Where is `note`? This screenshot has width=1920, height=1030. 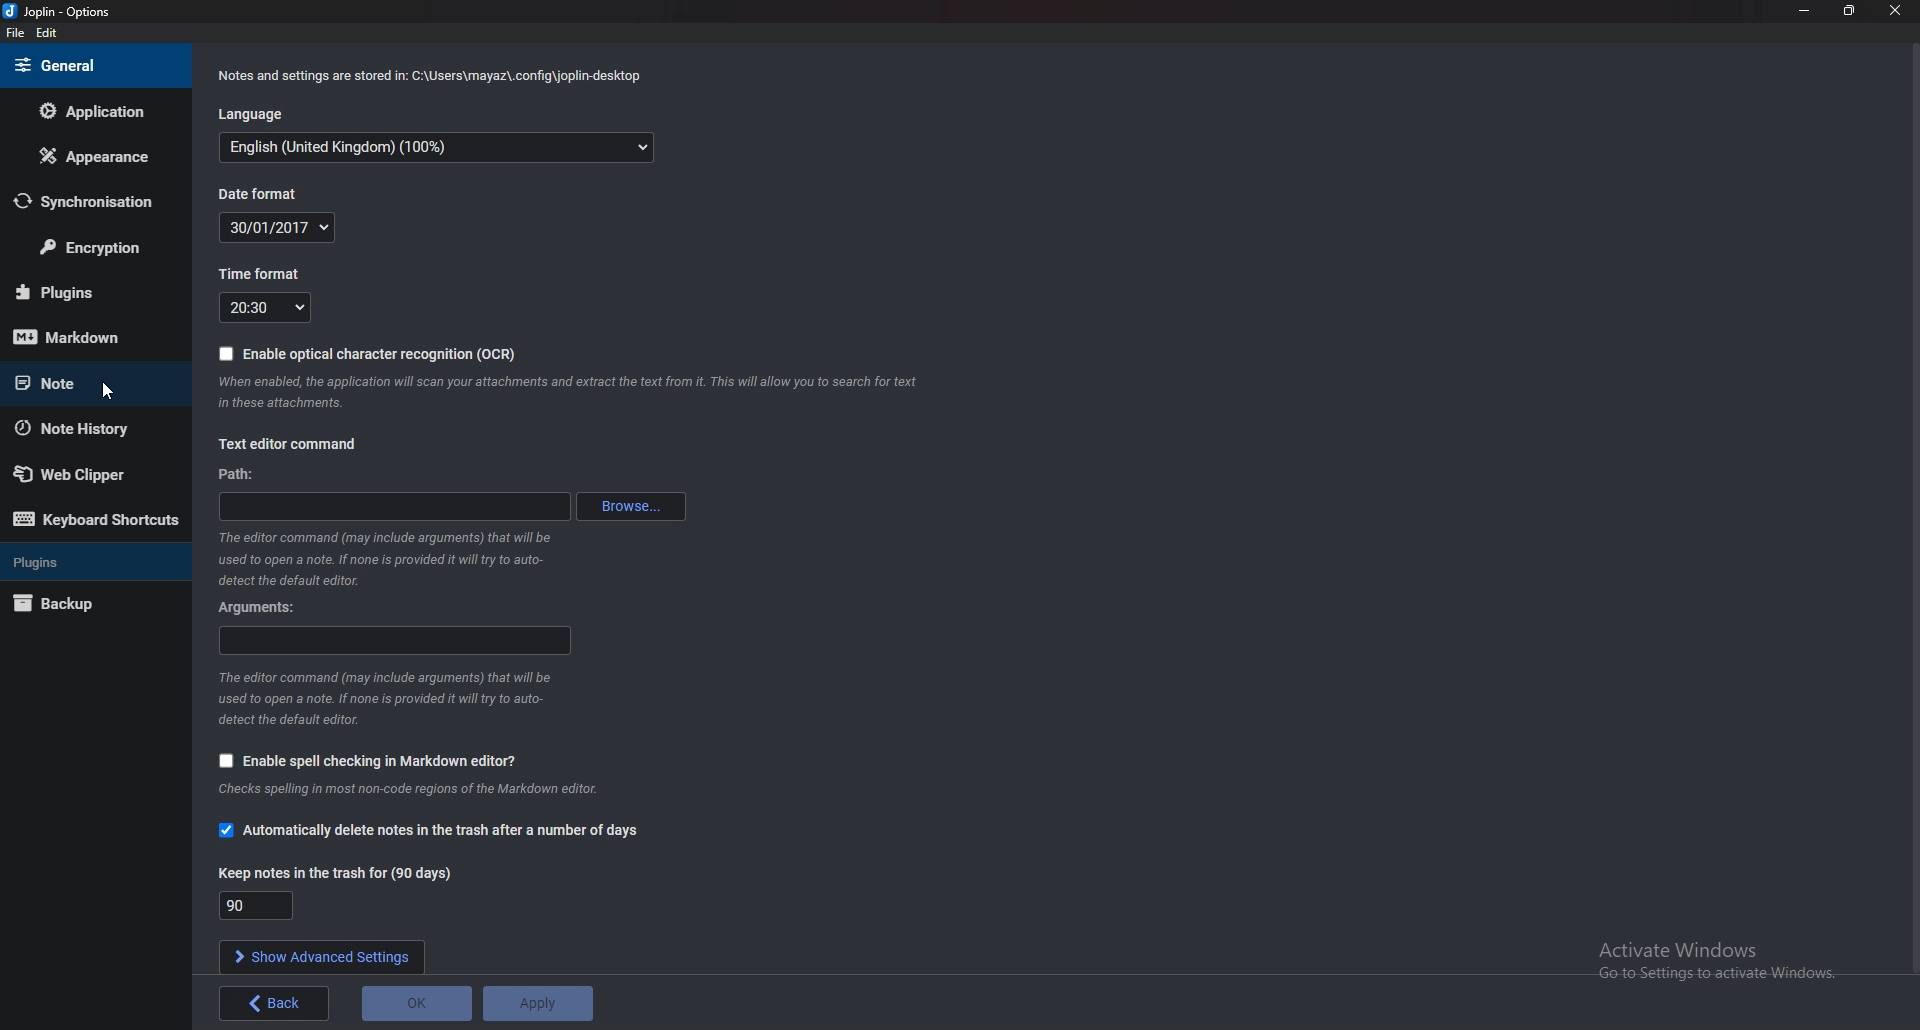 note is located at coordinates (81, 383).